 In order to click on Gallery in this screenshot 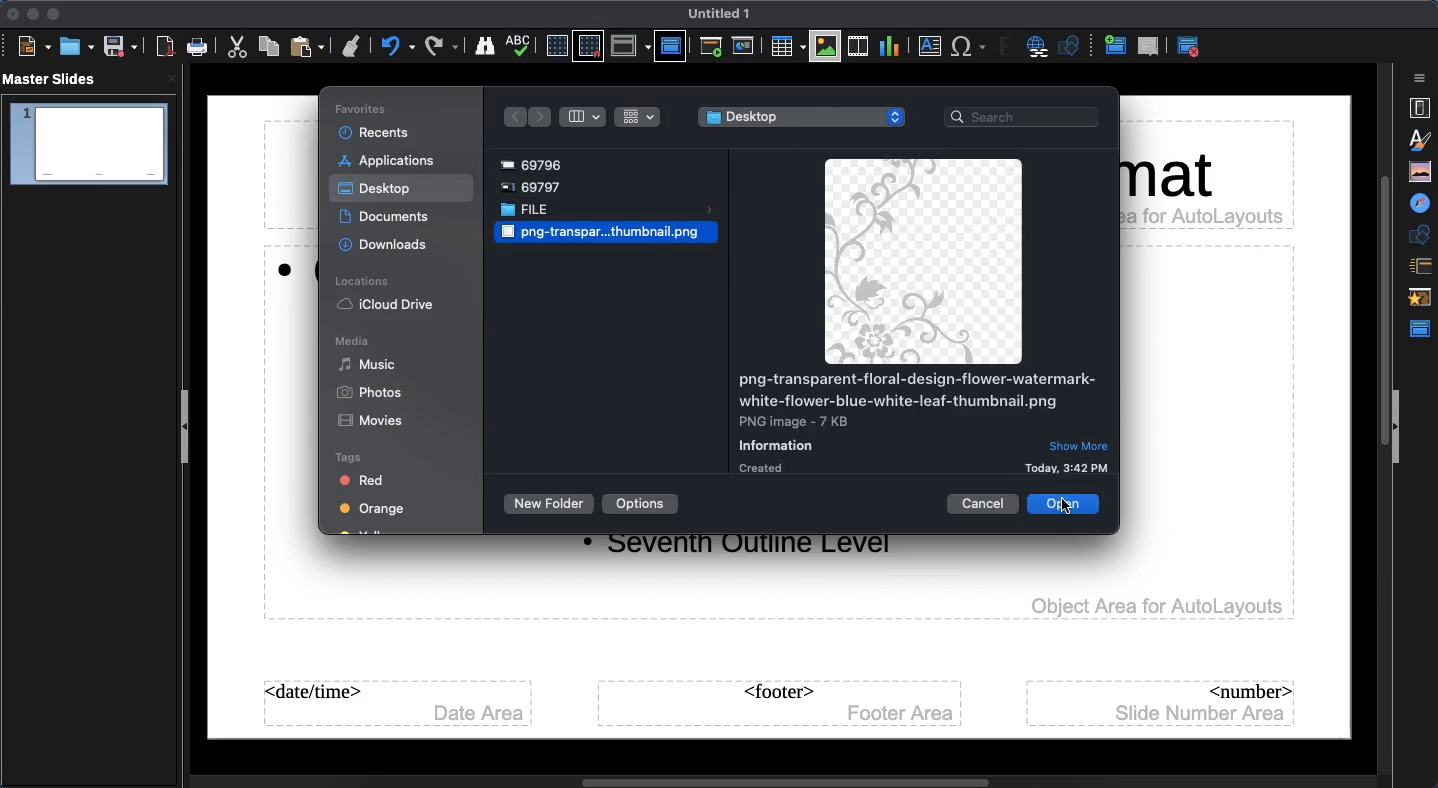, I will do `click(1422, 171)`.